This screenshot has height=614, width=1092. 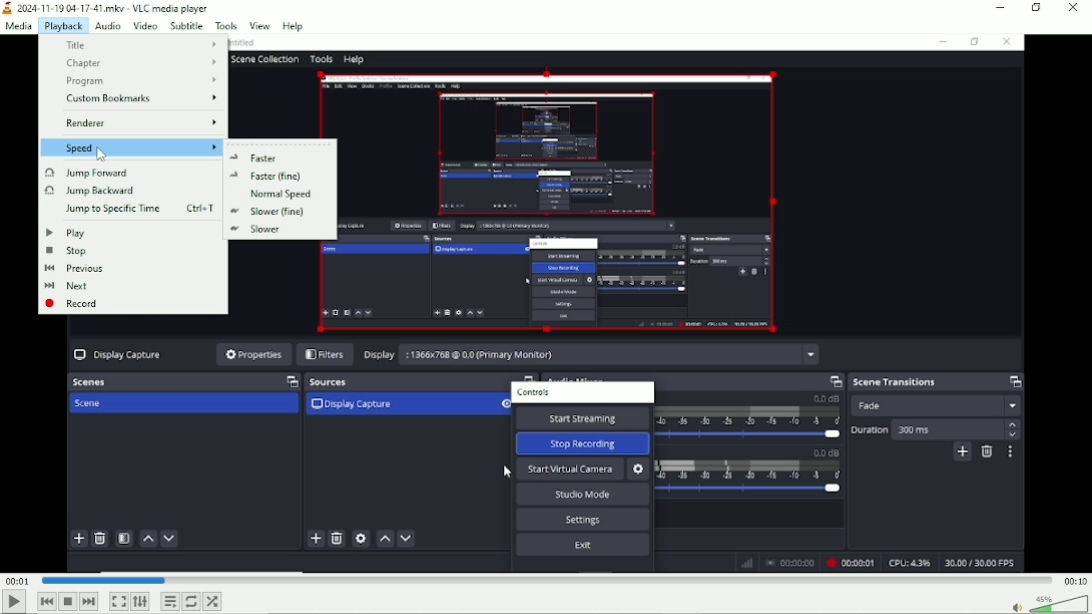 I want to click on view, so click(x=260, y=24).